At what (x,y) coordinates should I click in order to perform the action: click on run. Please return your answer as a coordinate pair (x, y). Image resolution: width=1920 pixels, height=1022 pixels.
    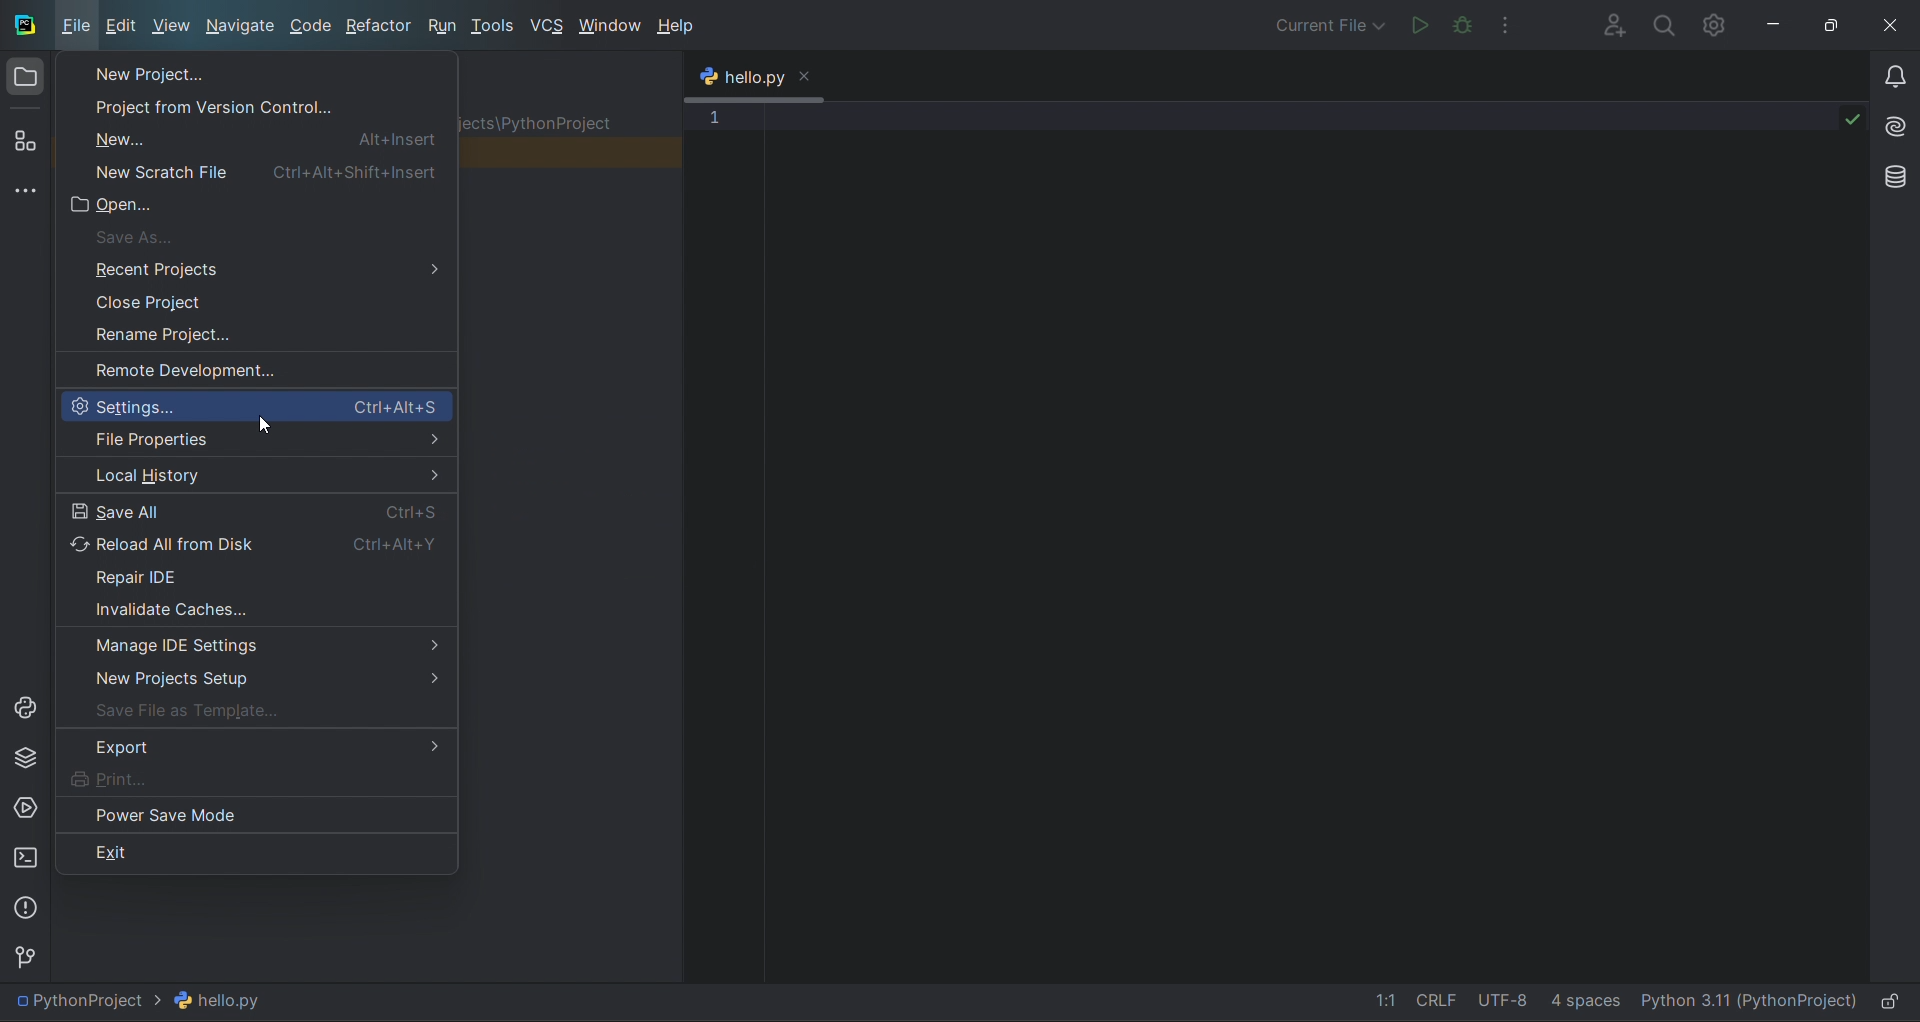
    Looking at the image, I should click on (1412, 27).